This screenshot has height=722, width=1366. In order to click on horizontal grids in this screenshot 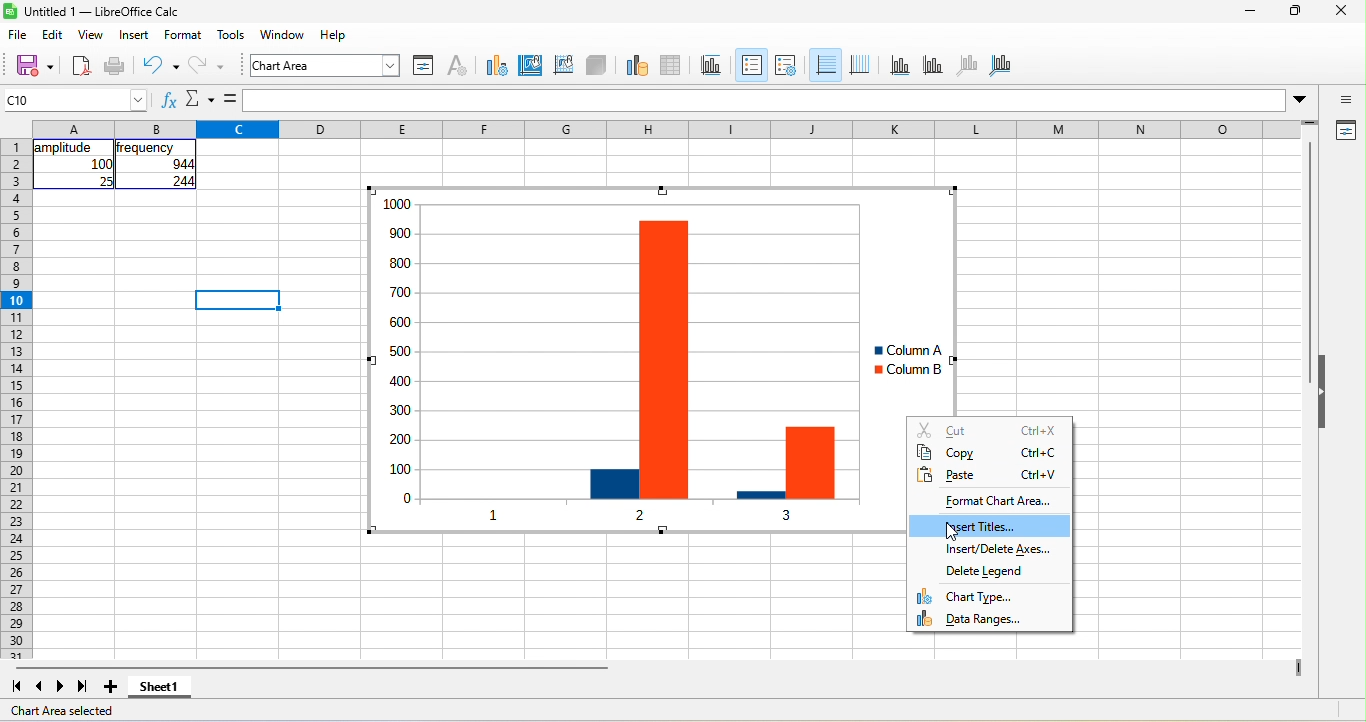, I will do `click(825, 65)`.